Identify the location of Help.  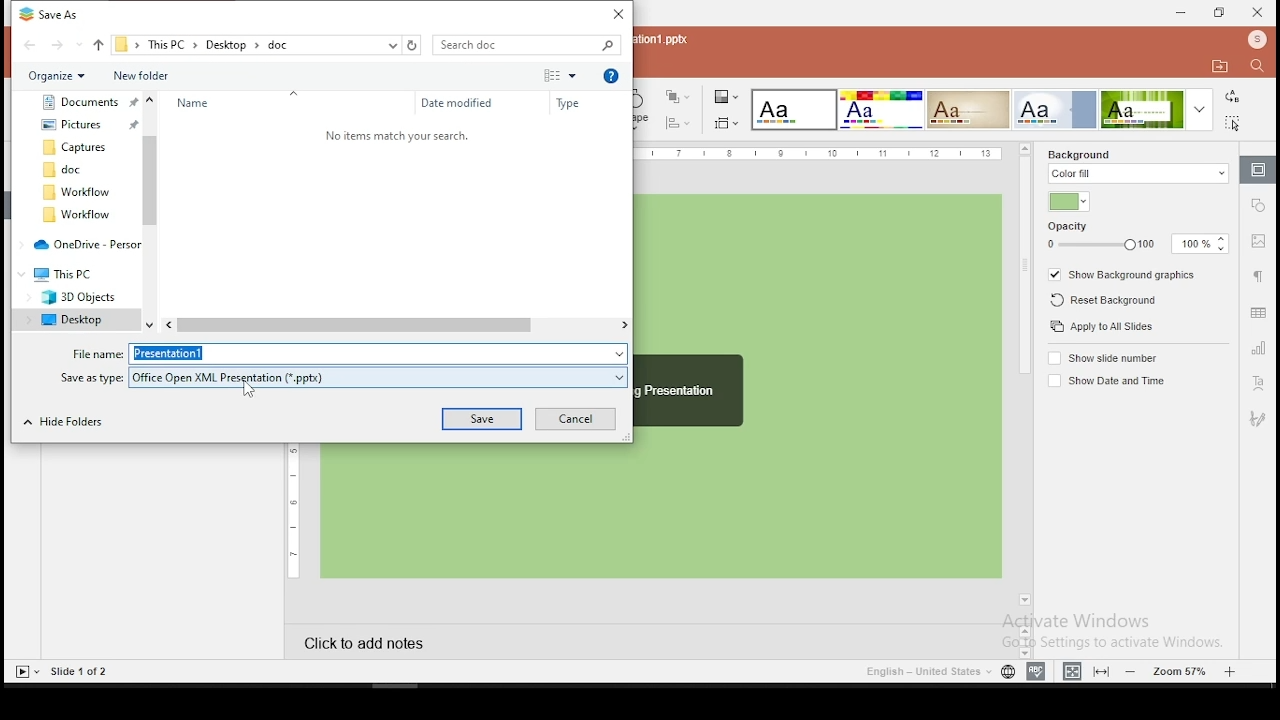
(613, 77).